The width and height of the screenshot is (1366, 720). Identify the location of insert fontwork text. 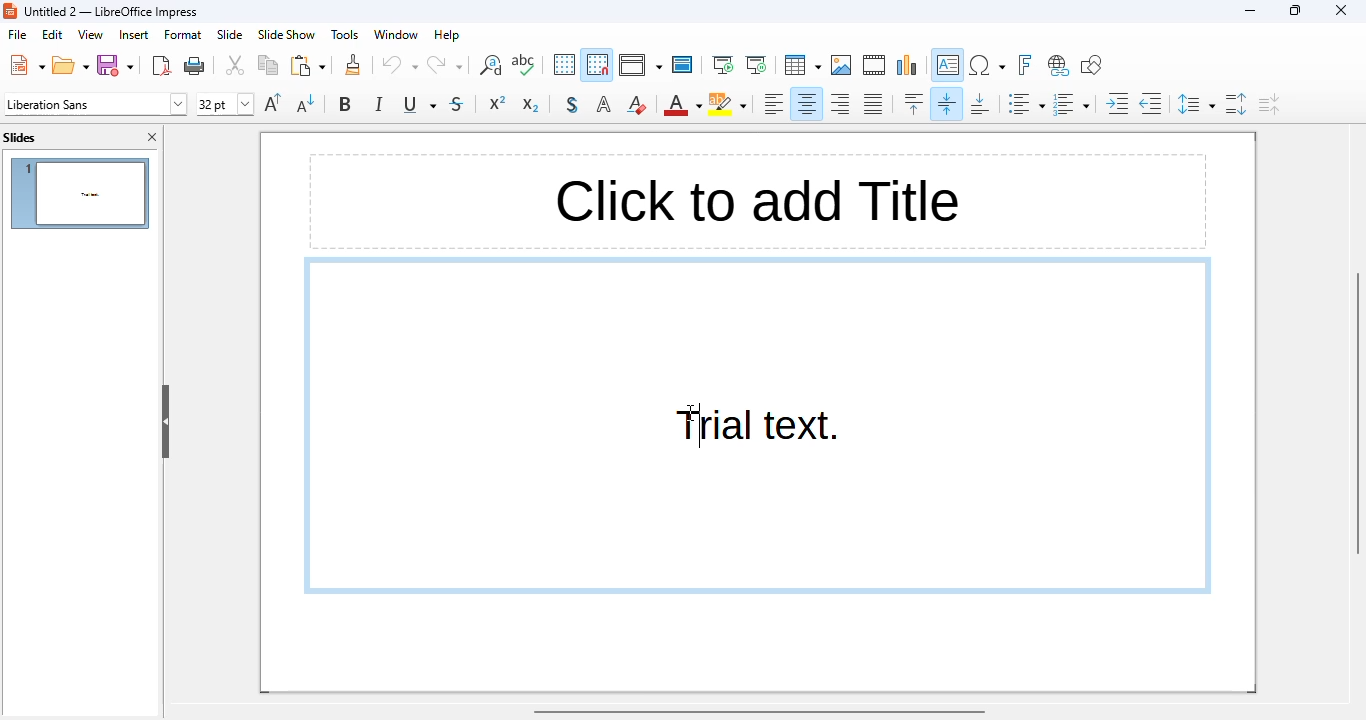
(1025, 65).